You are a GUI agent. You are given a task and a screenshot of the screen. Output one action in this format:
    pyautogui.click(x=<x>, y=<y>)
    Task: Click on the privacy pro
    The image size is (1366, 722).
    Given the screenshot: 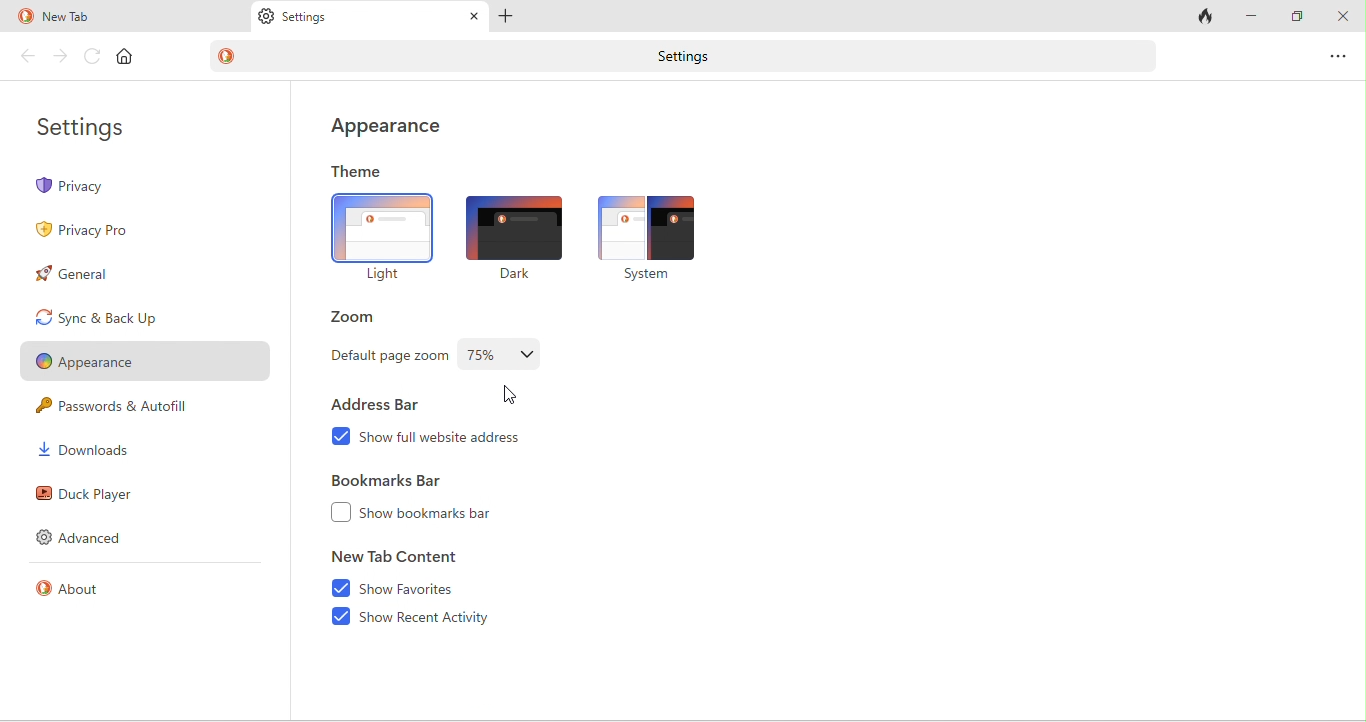 What is the action you would take?
    pyautogui.click(x=91, y=228)
    